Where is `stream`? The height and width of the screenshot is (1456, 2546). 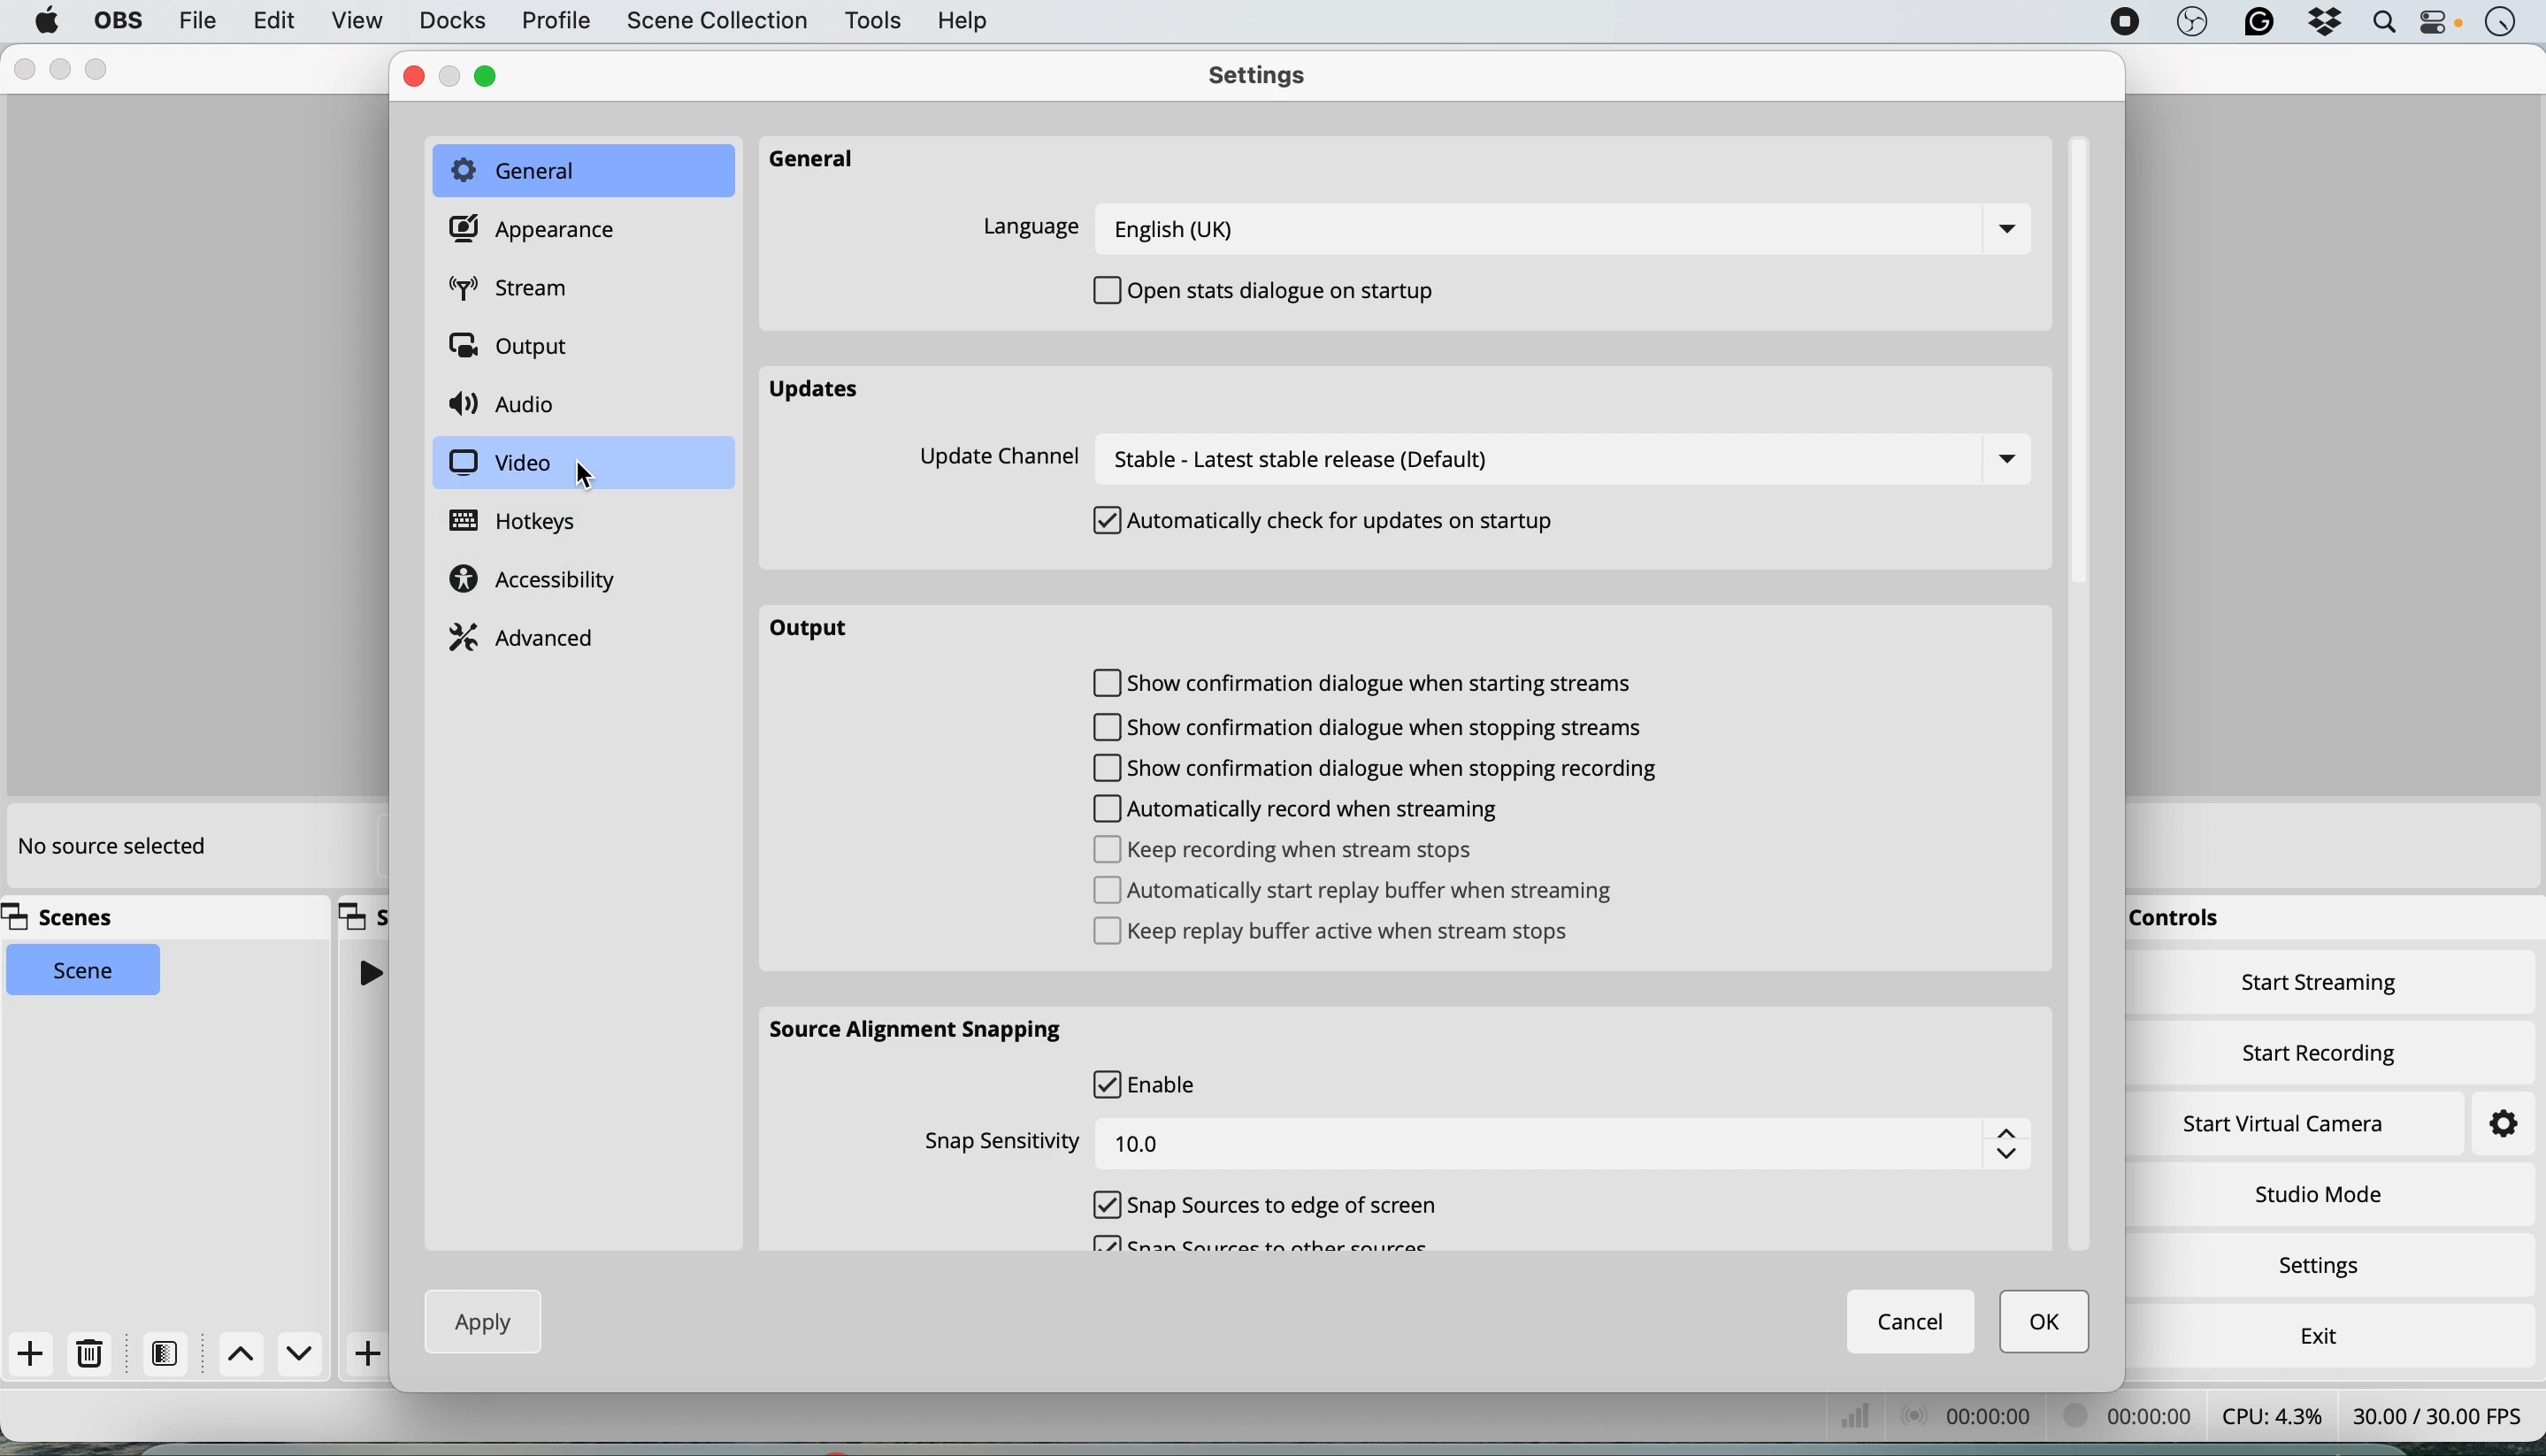
stream is located at coordinates (524, 291).